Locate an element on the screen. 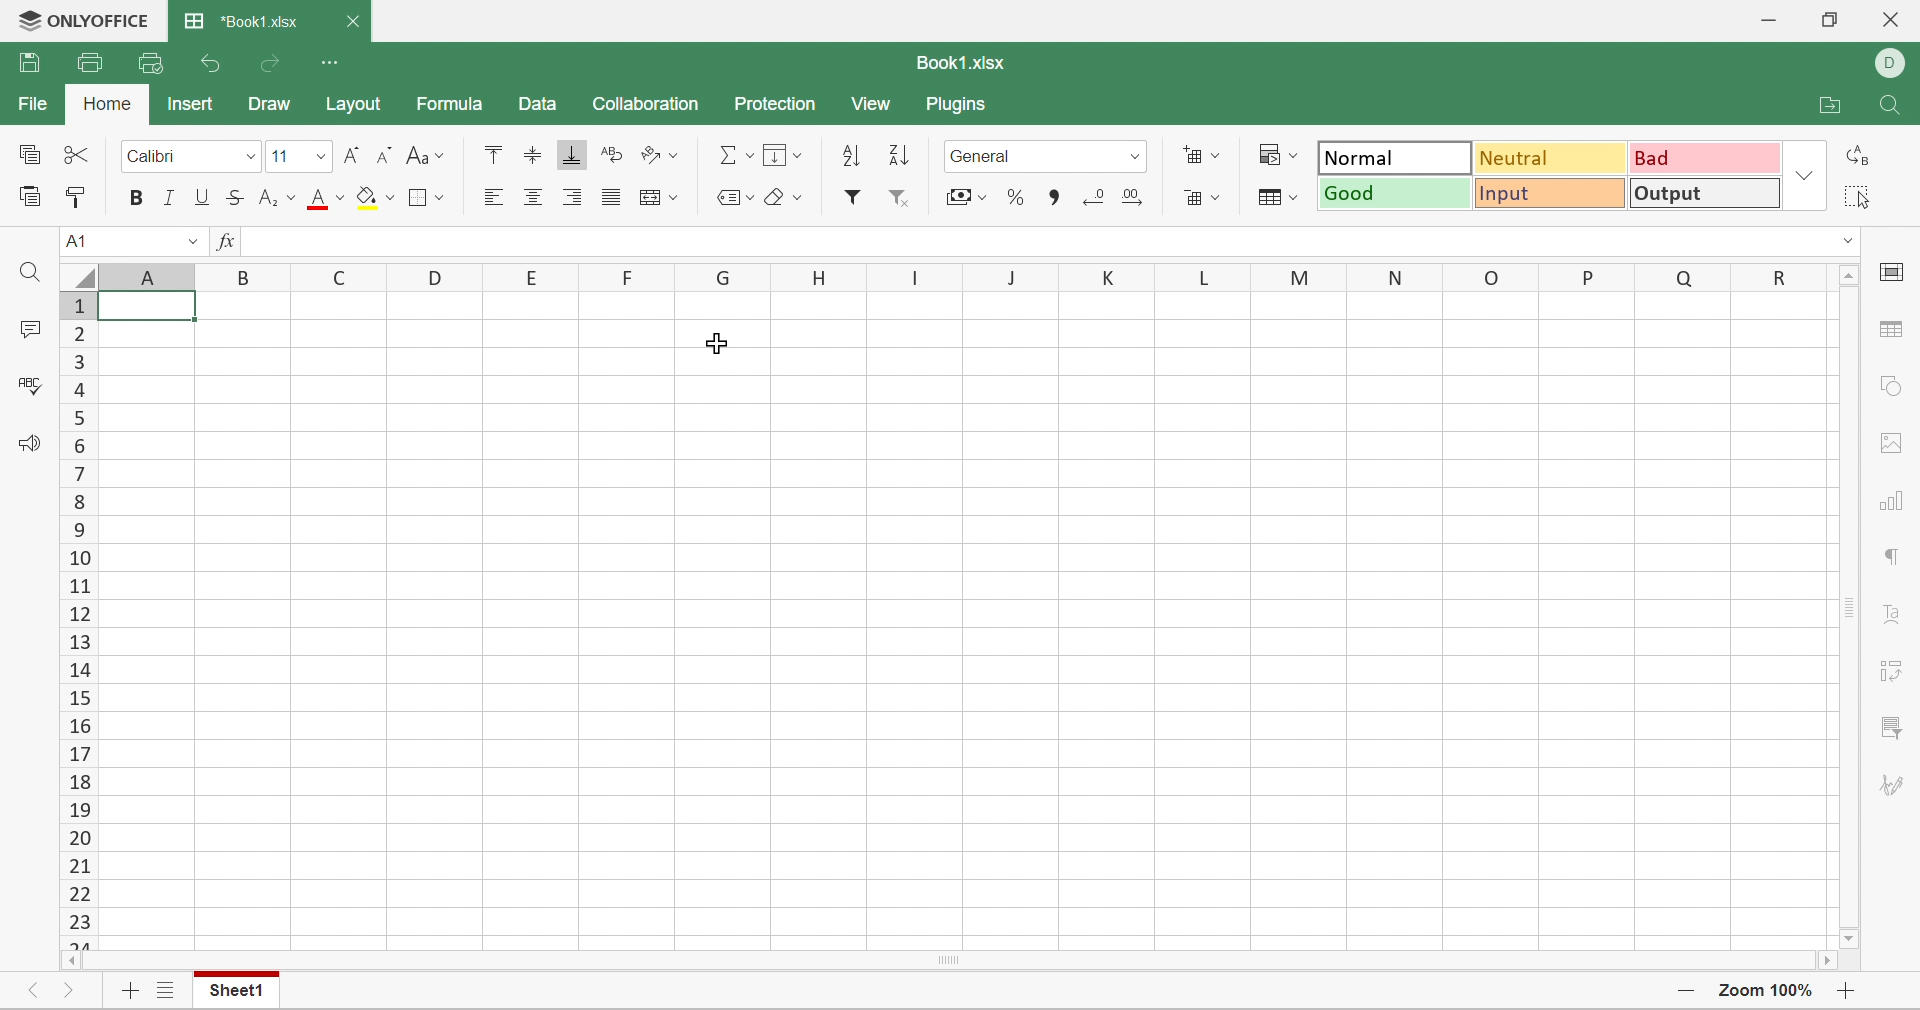  Add cell is located at coordinates (1199, 155).